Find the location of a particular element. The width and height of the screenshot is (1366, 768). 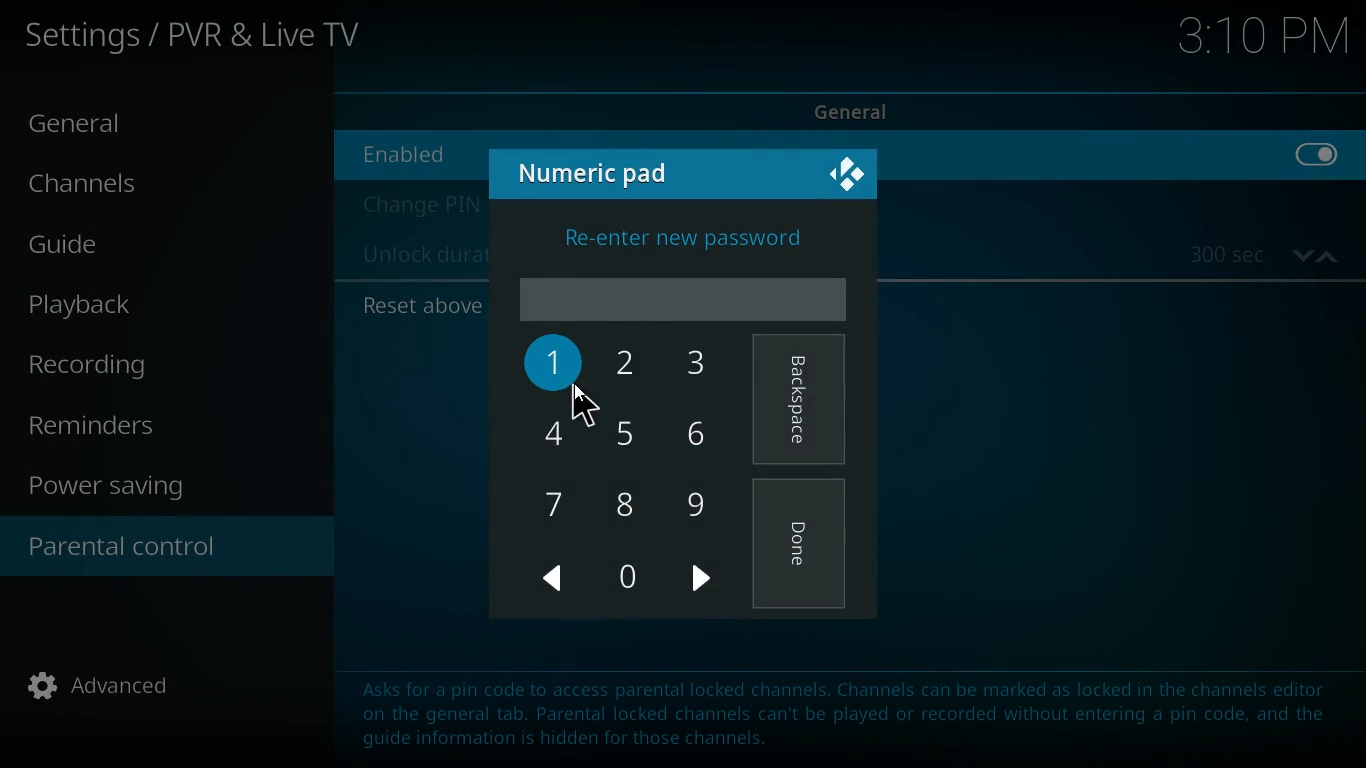

0 is located at coordinates (627, 578).